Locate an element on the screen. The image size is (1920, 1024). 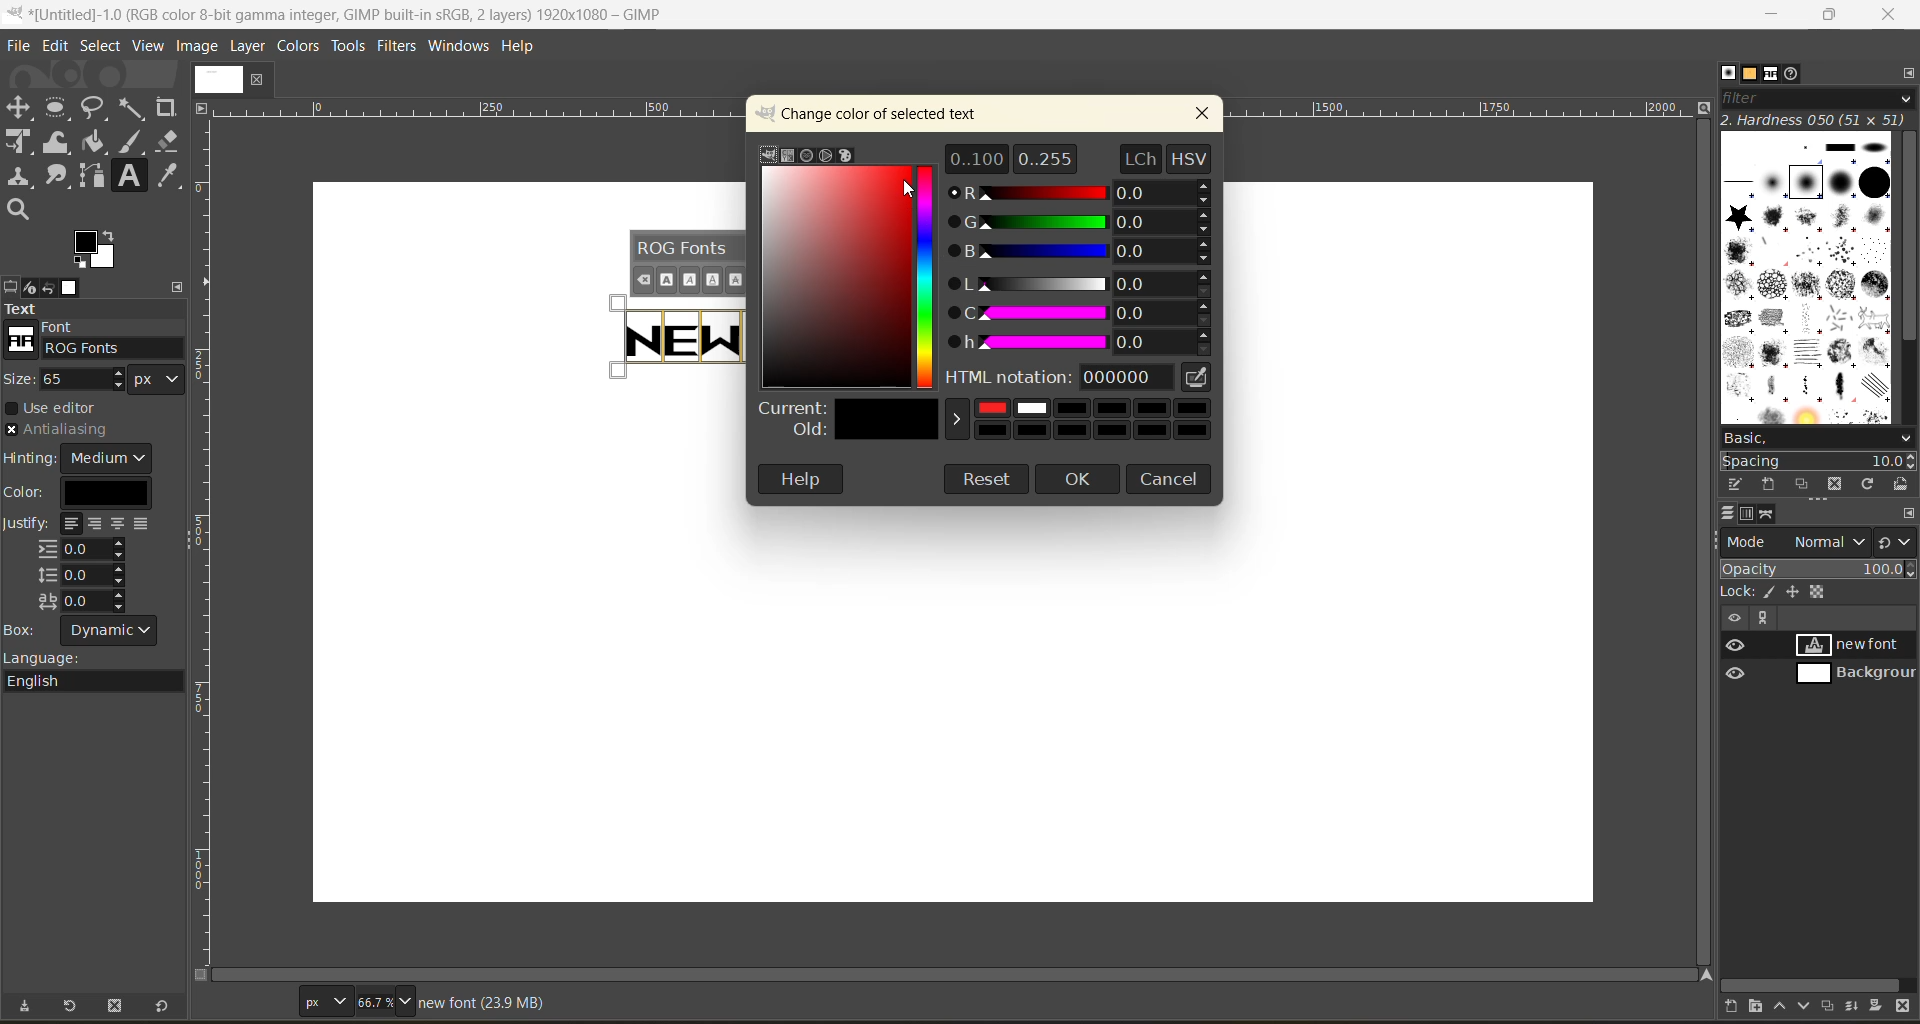
close is located at coordinates (258, 80).